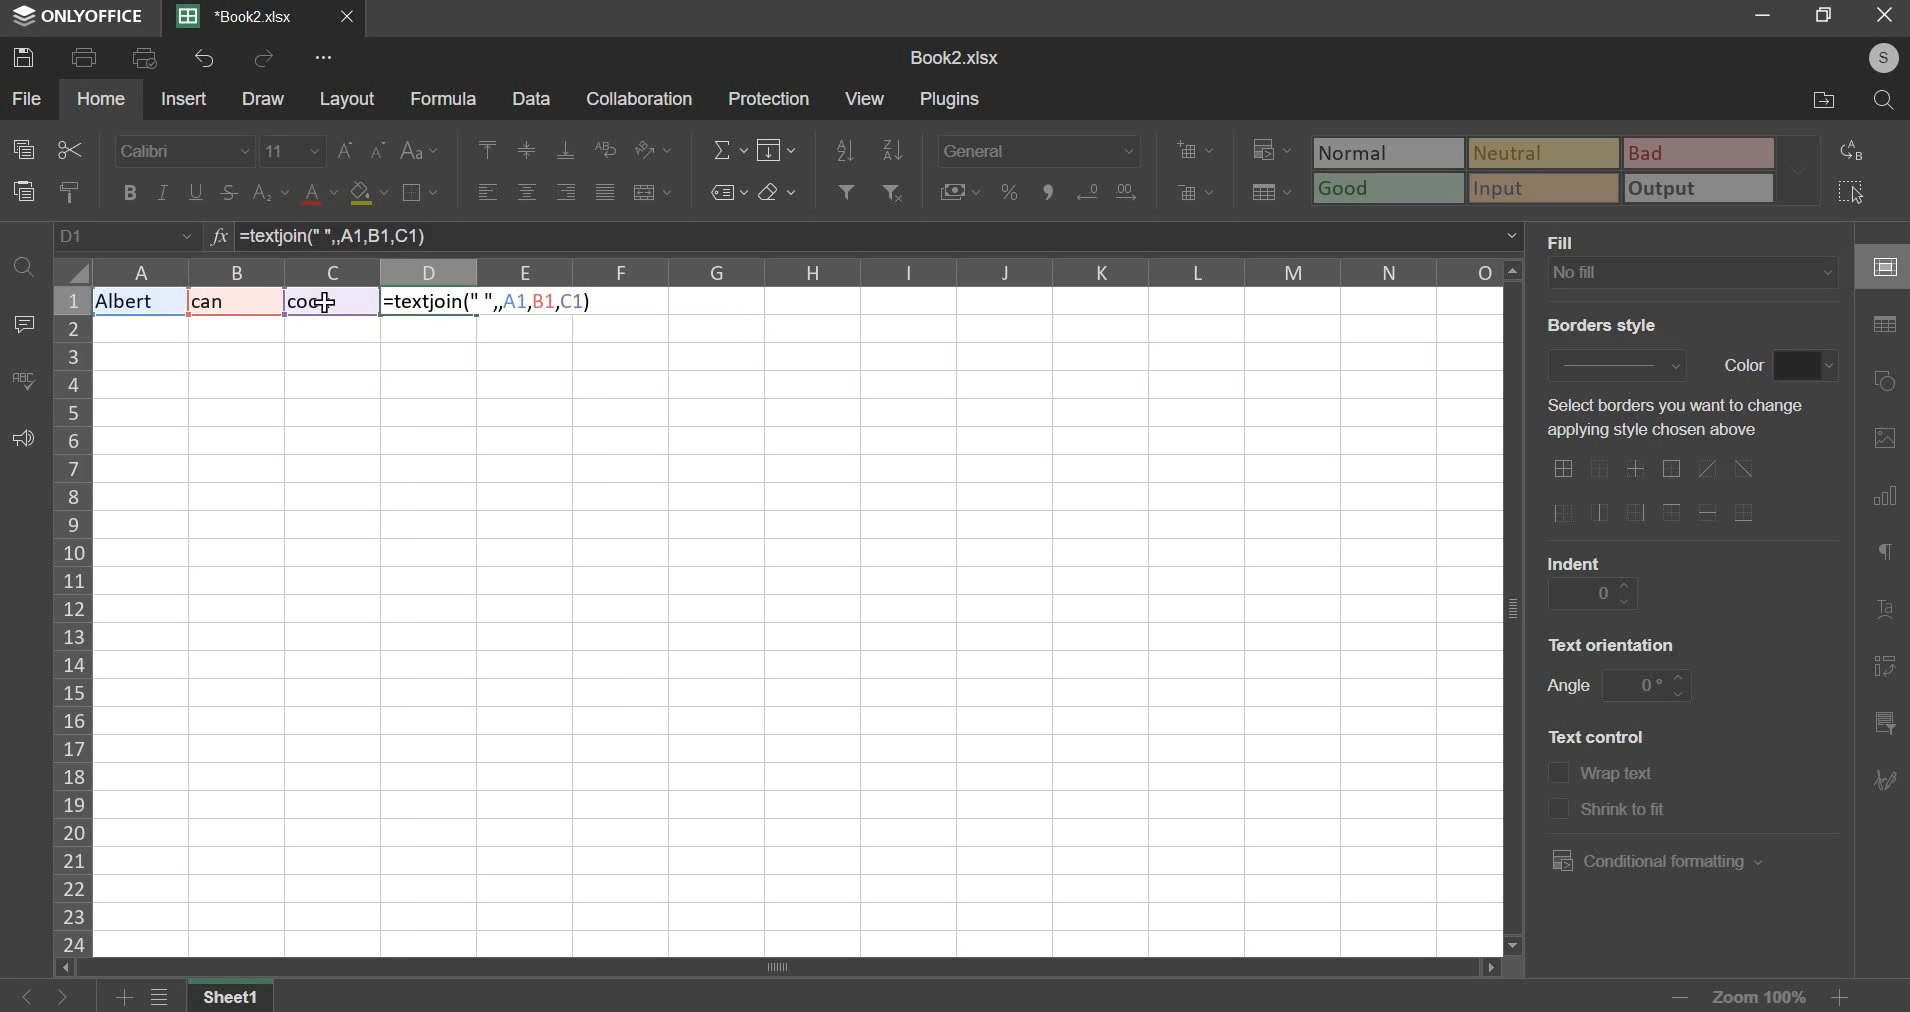  What do you see at coordinates (170, 998) in the screenshot?
I see `view all sheets` at bounding box center [170, 998].